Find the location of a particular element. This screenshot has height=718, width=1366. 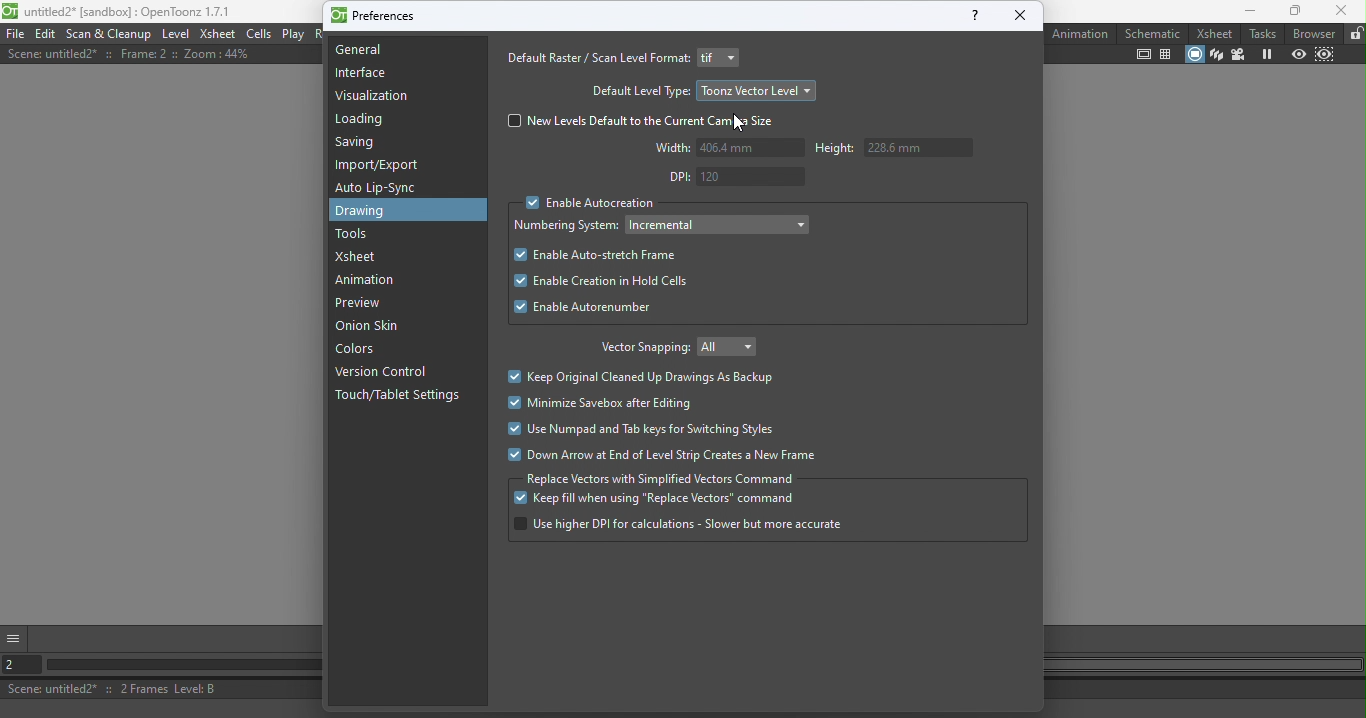

Visualization is located at coordinates (375, 96).